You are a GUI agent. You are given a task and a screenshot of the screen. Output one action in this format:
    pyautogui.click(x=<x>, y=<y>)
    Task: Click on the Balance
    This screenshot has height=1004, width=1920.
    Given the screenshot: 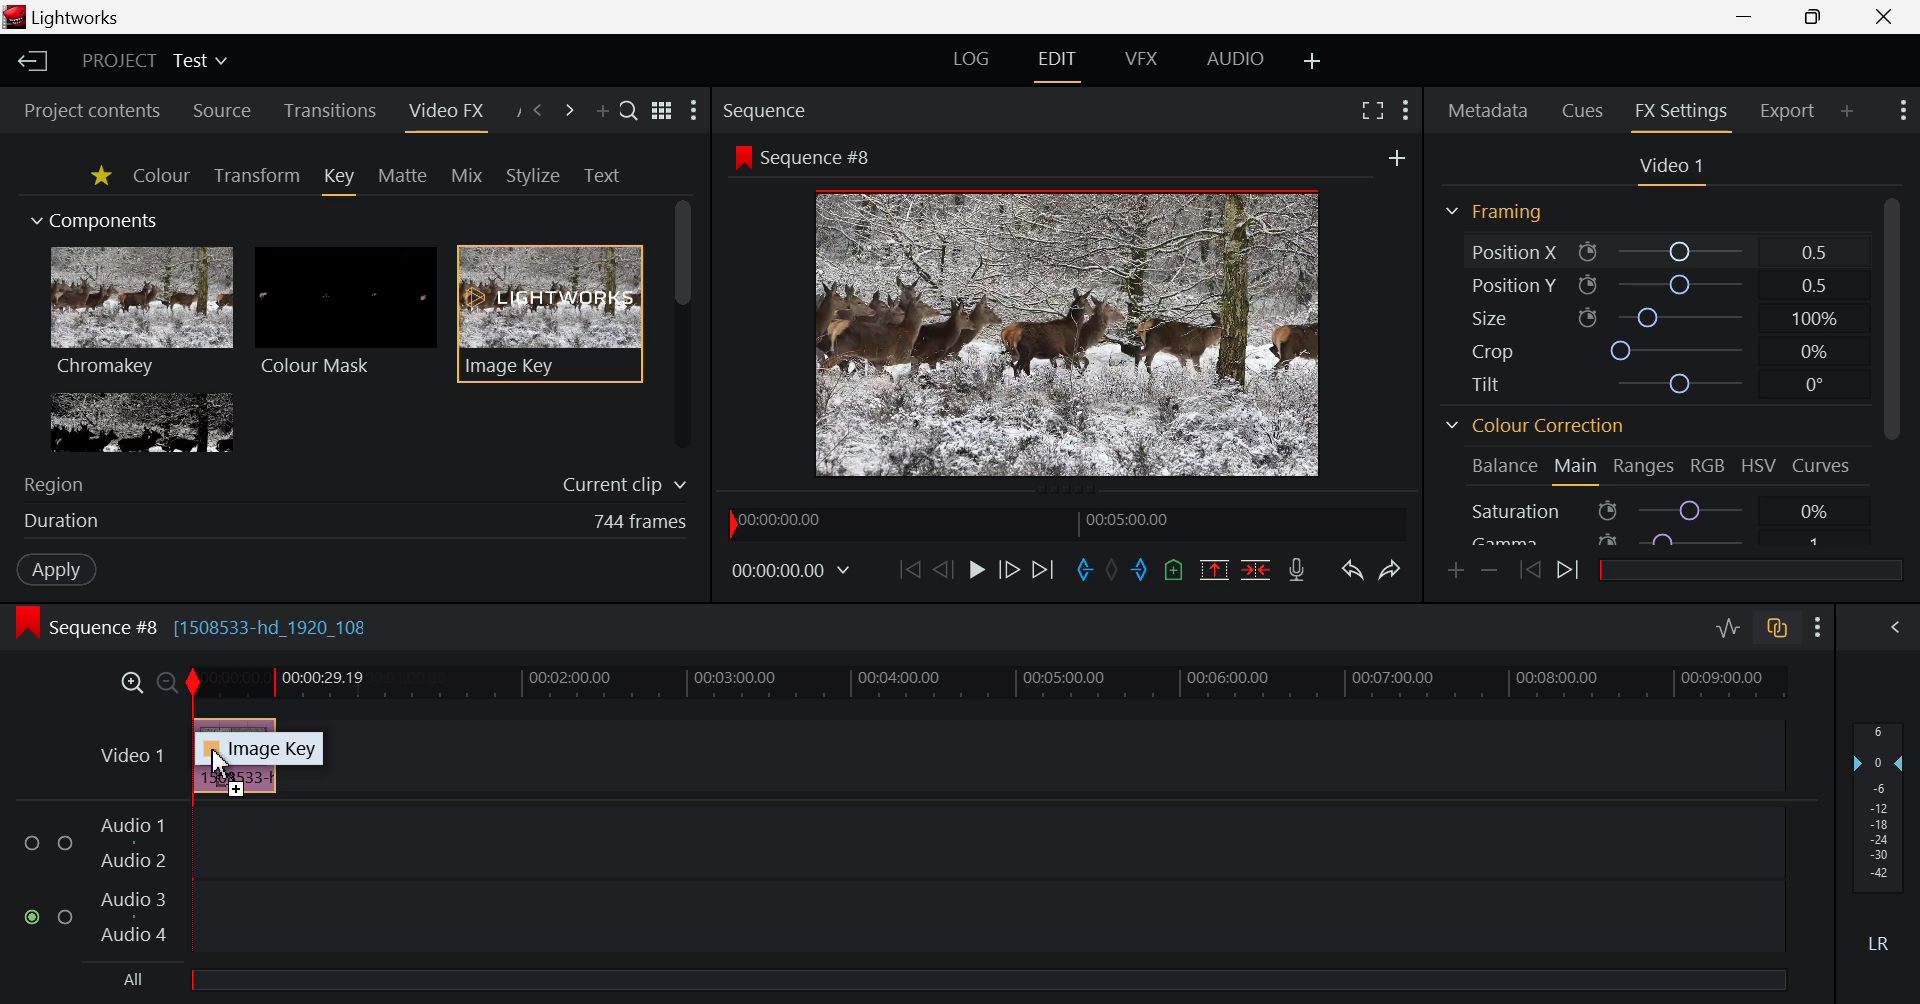 What is the action you would take?
    pyautogui.click(x=1507, y=465)
    